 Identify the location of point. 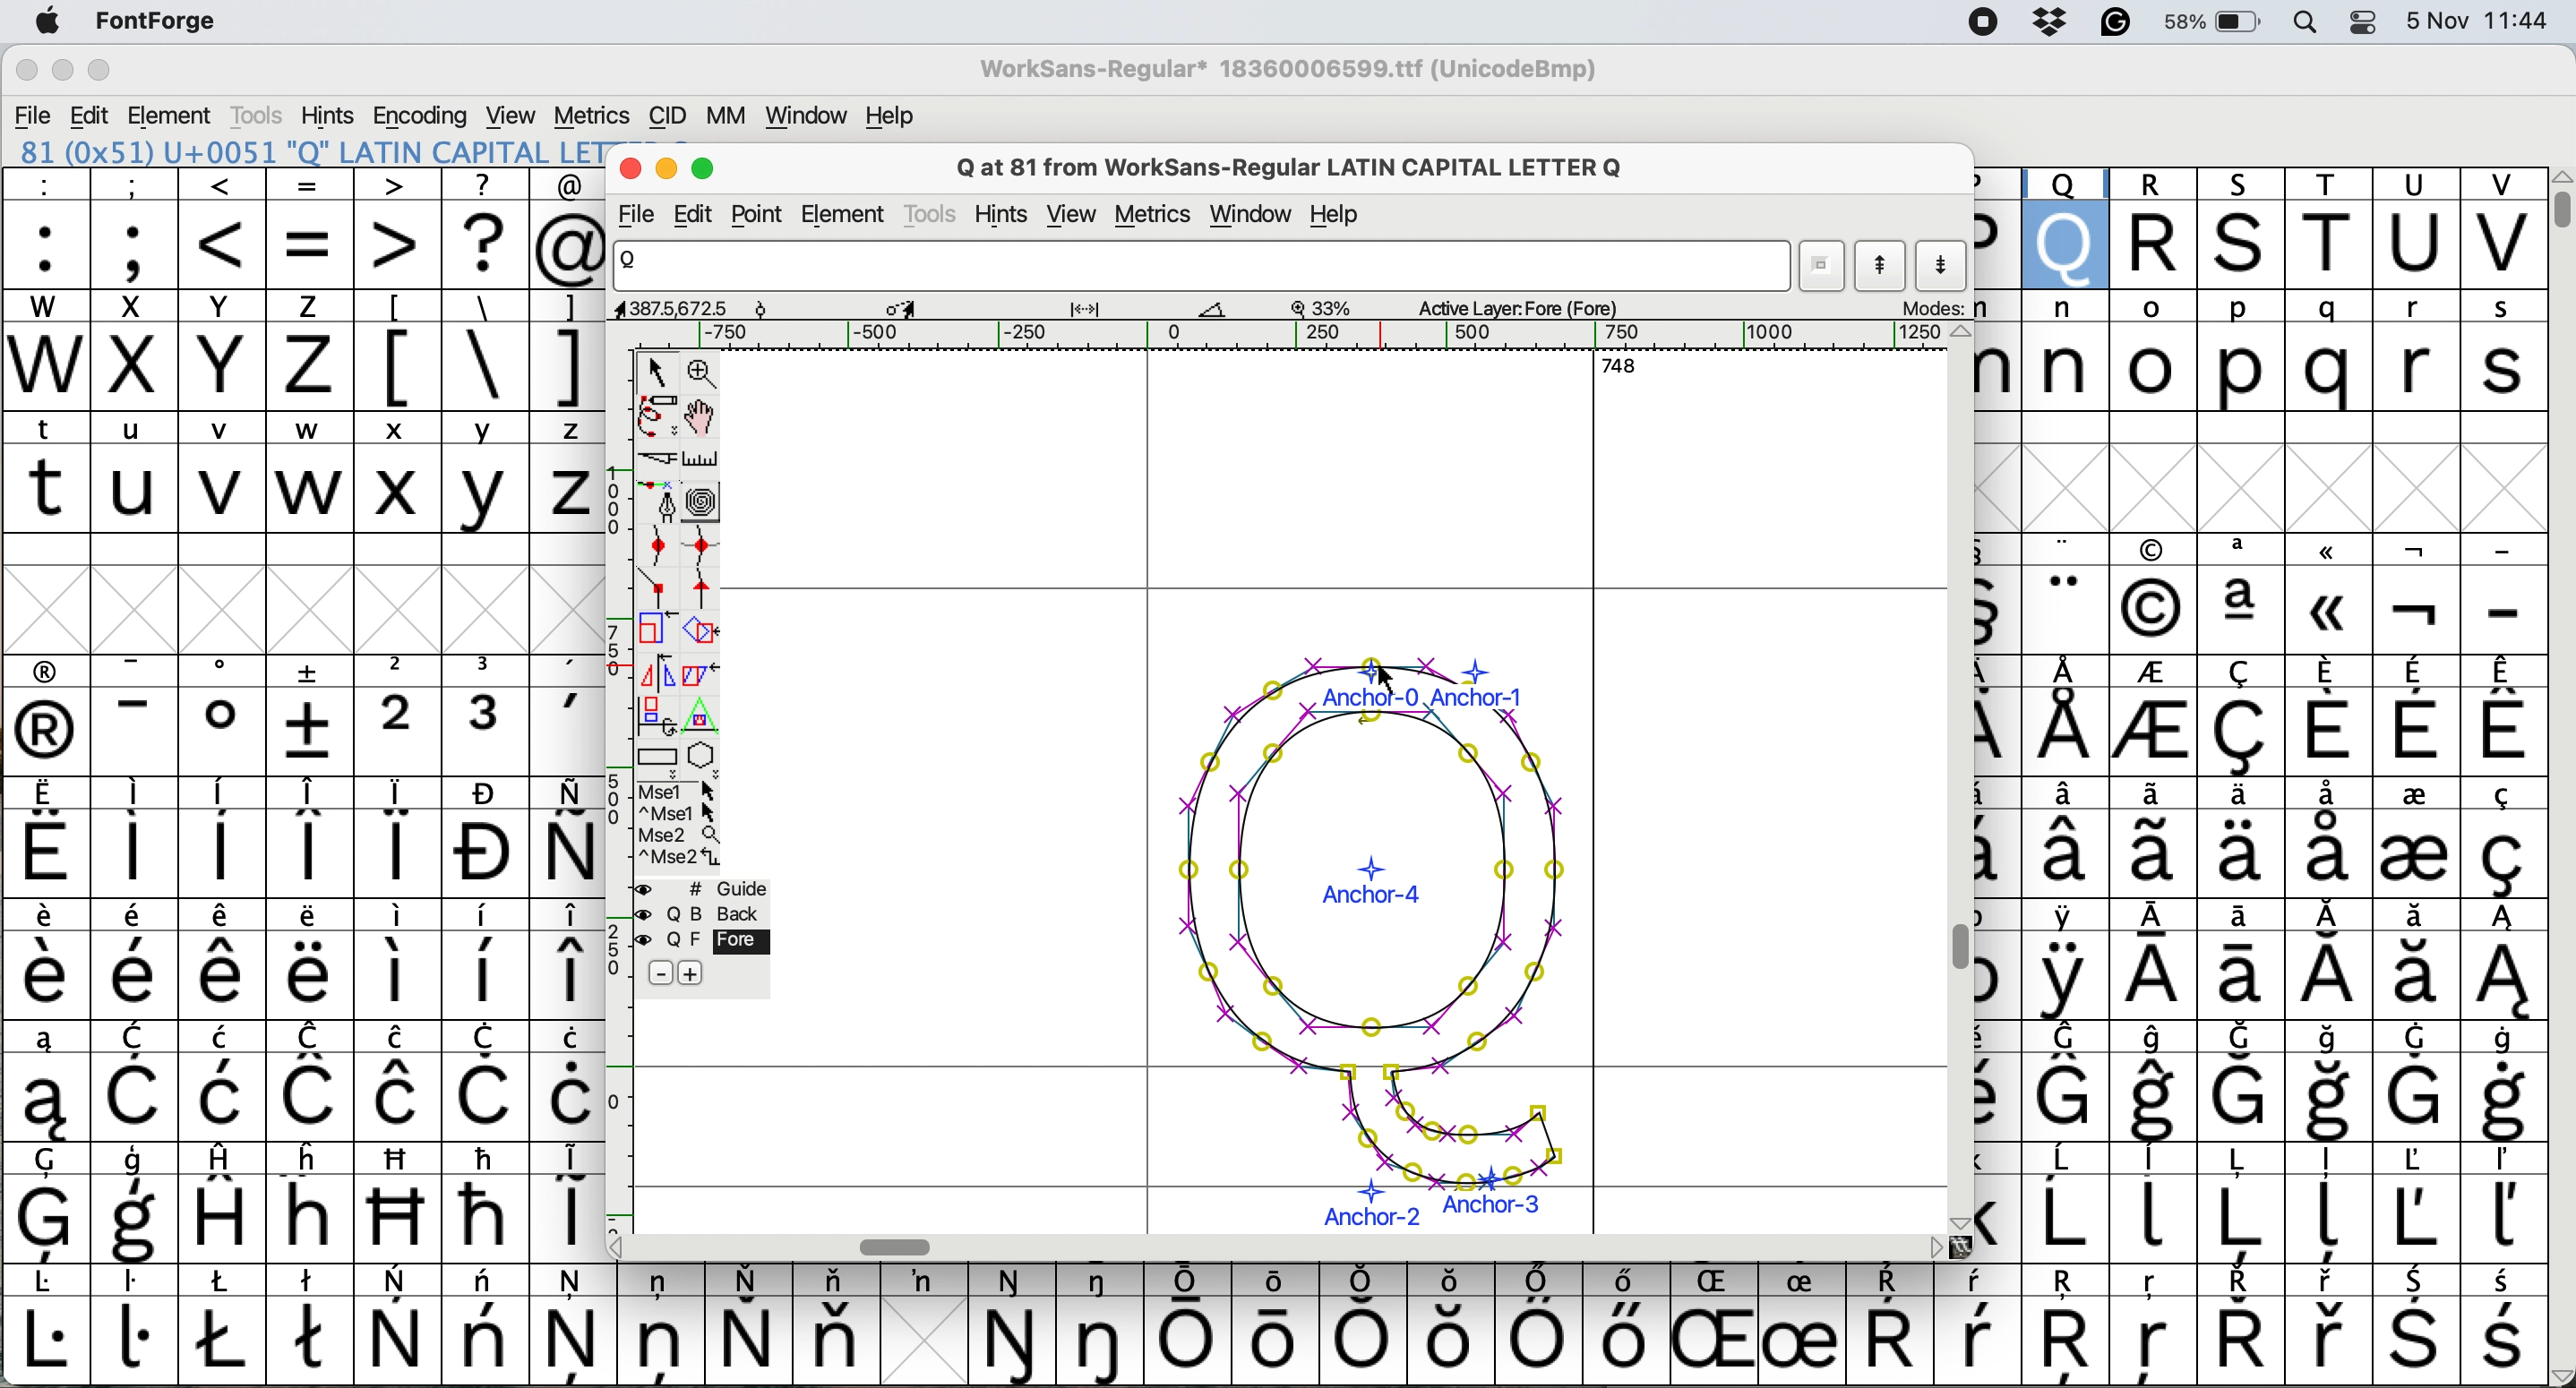
(762, 214).